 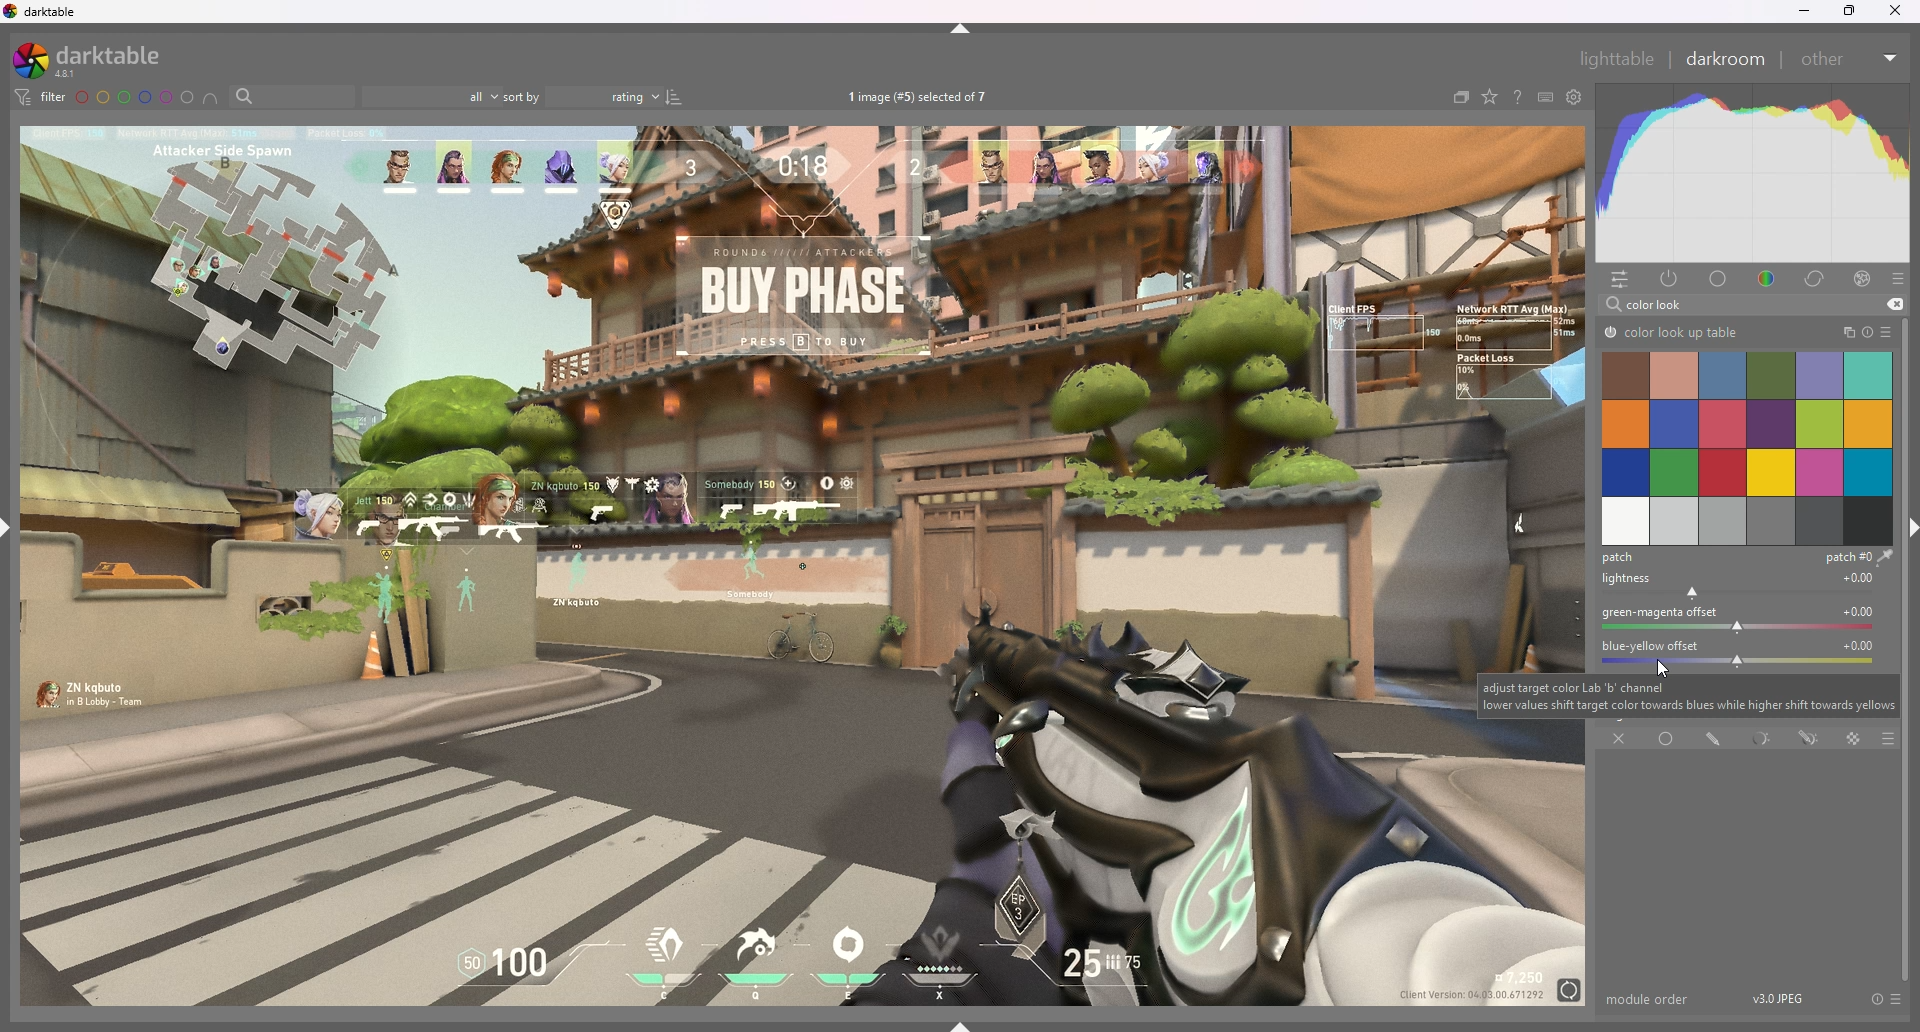 What do you see at coordinates (739, 567) in the screenshot?
I see `image` at bounding box center [739, 567].